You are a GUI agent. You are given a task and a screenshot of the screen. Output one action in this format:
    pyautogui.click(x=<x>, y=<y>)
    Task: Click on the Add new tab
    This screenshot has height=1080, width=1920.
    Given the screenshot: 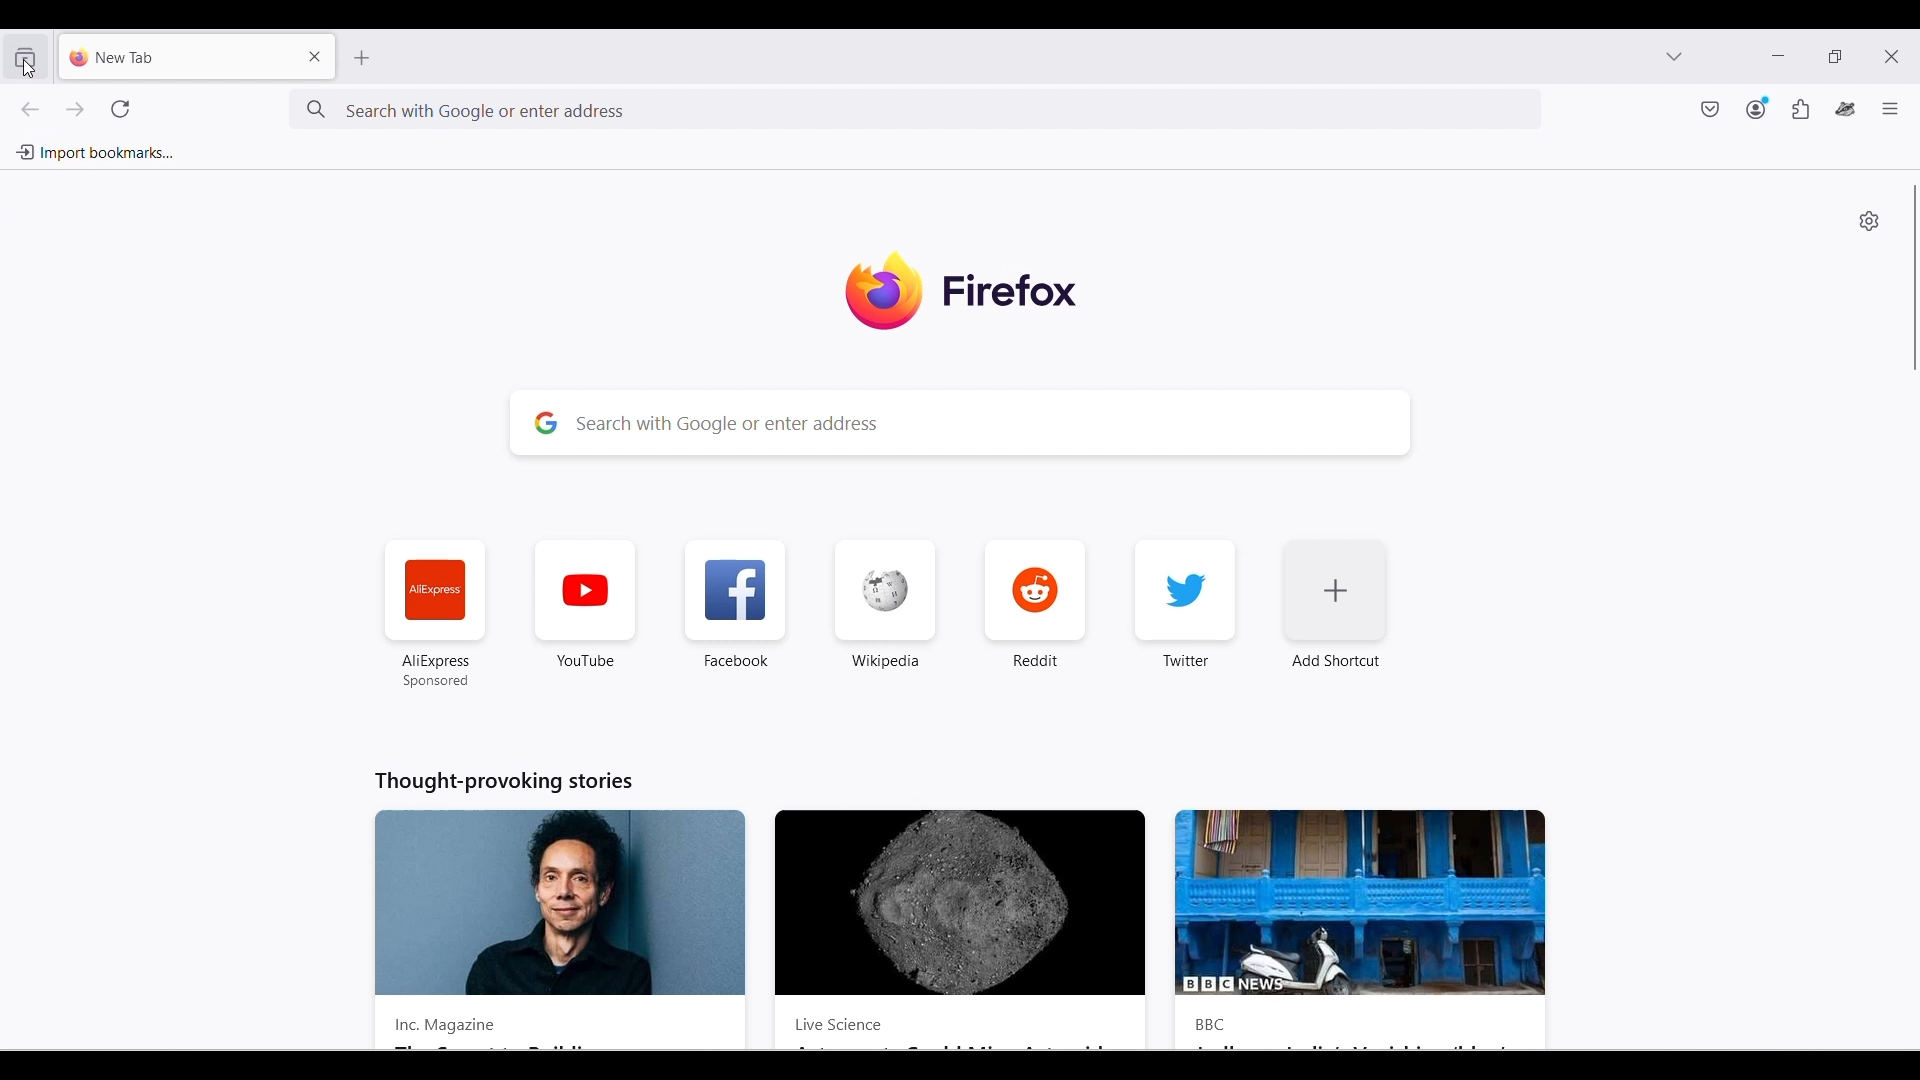 What is the action you would take?
    pyautogui.click(x=363, y=58)
    